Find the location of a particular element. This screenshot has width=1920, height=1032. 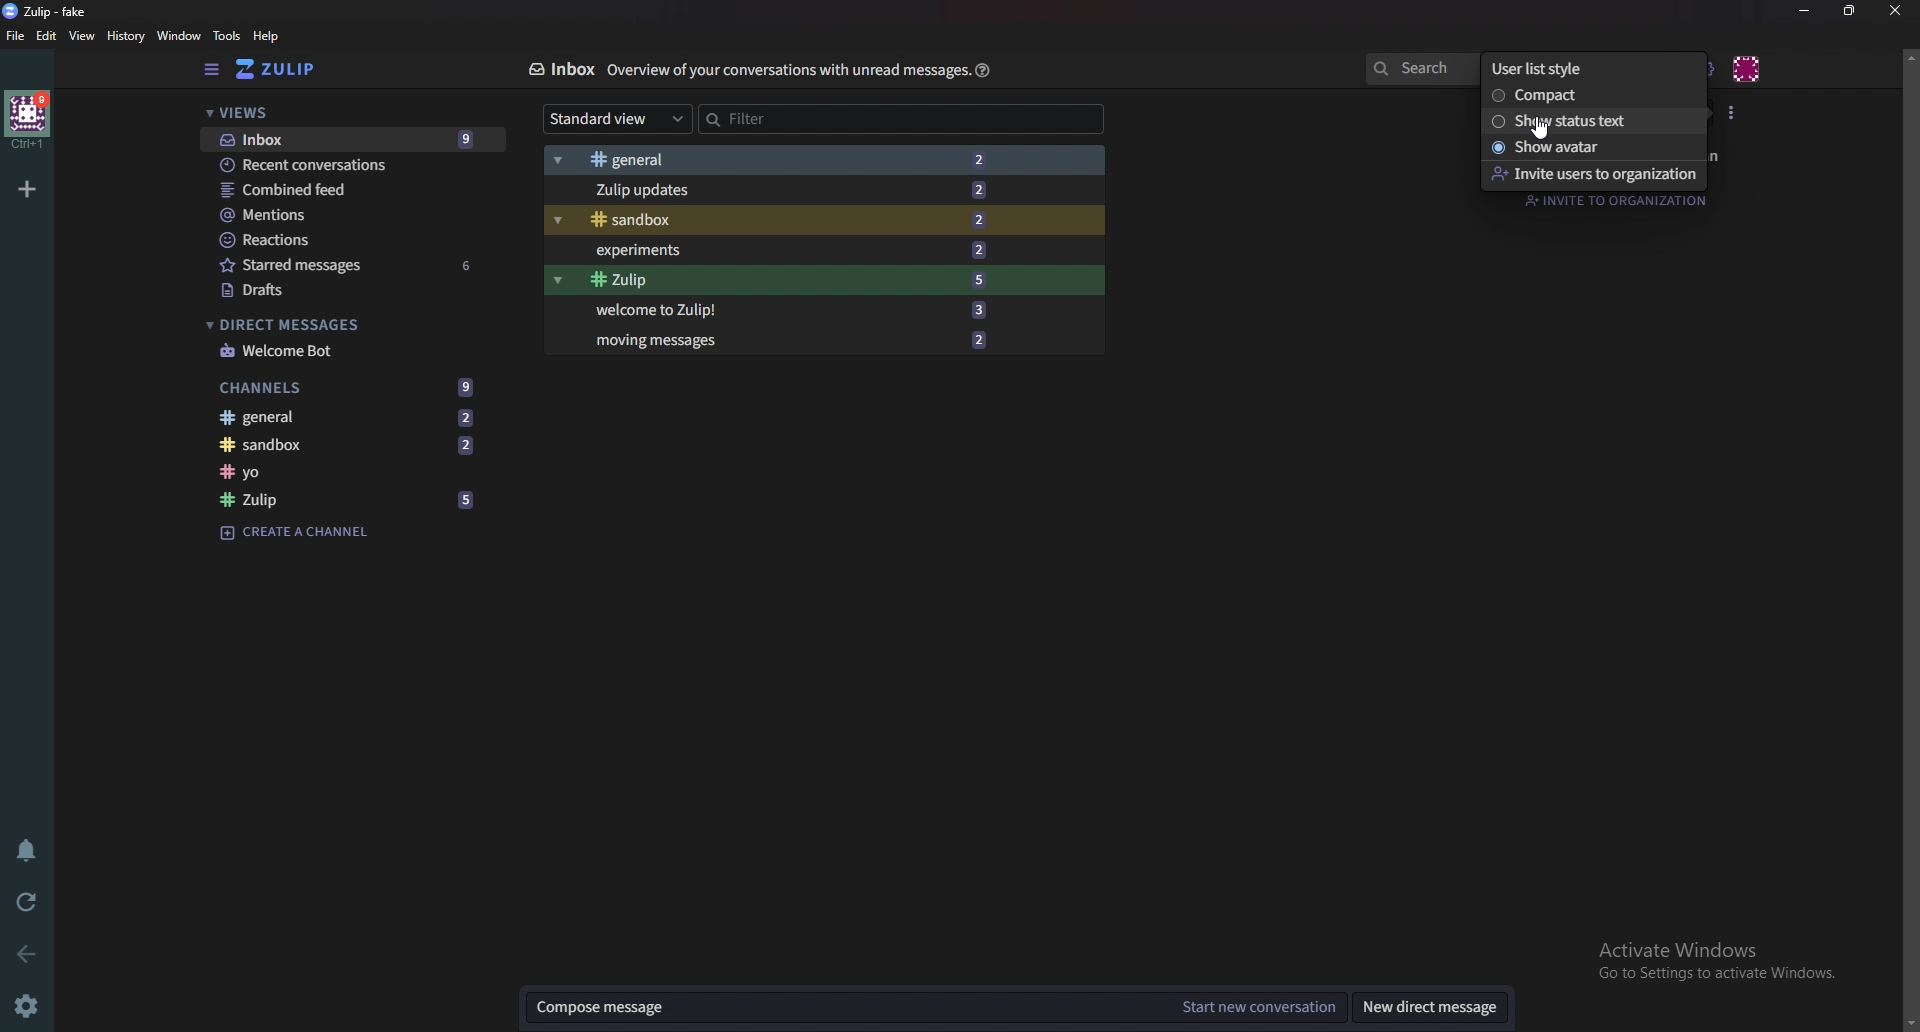

New direct message is located at coordinates (1436, 1008).